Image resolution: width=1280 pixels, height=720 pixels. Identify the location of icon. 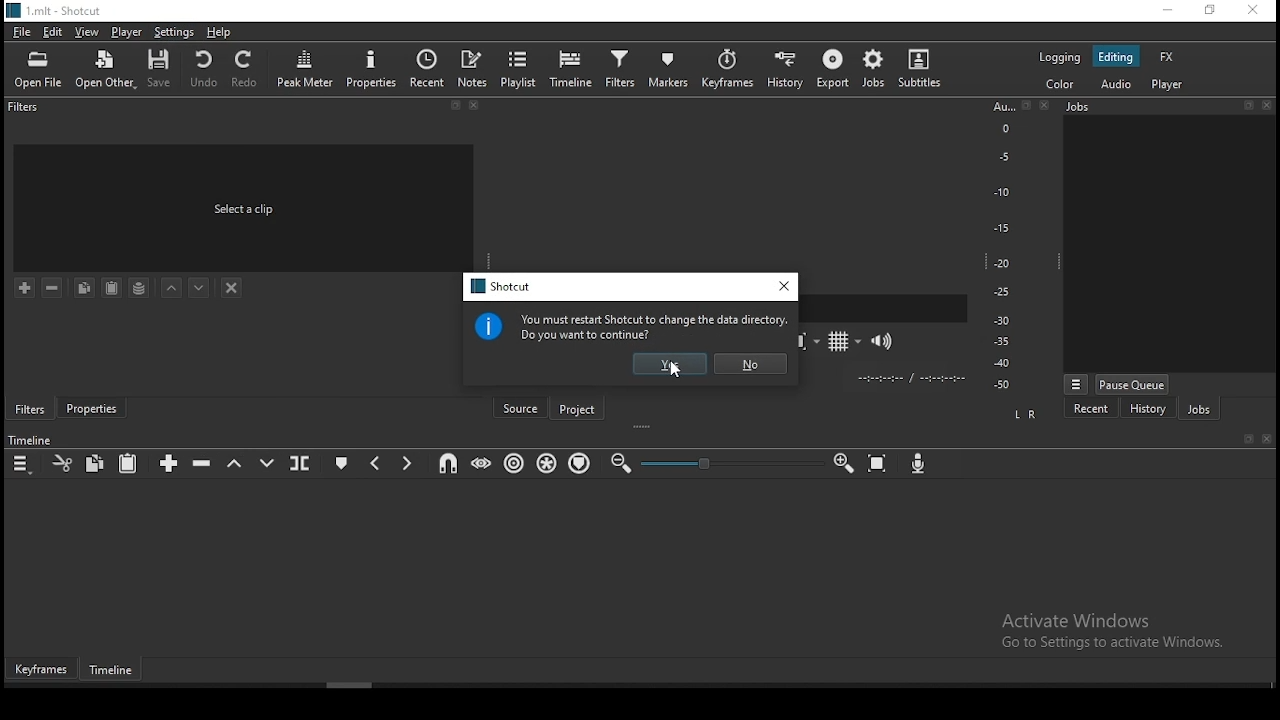
(490, 326).